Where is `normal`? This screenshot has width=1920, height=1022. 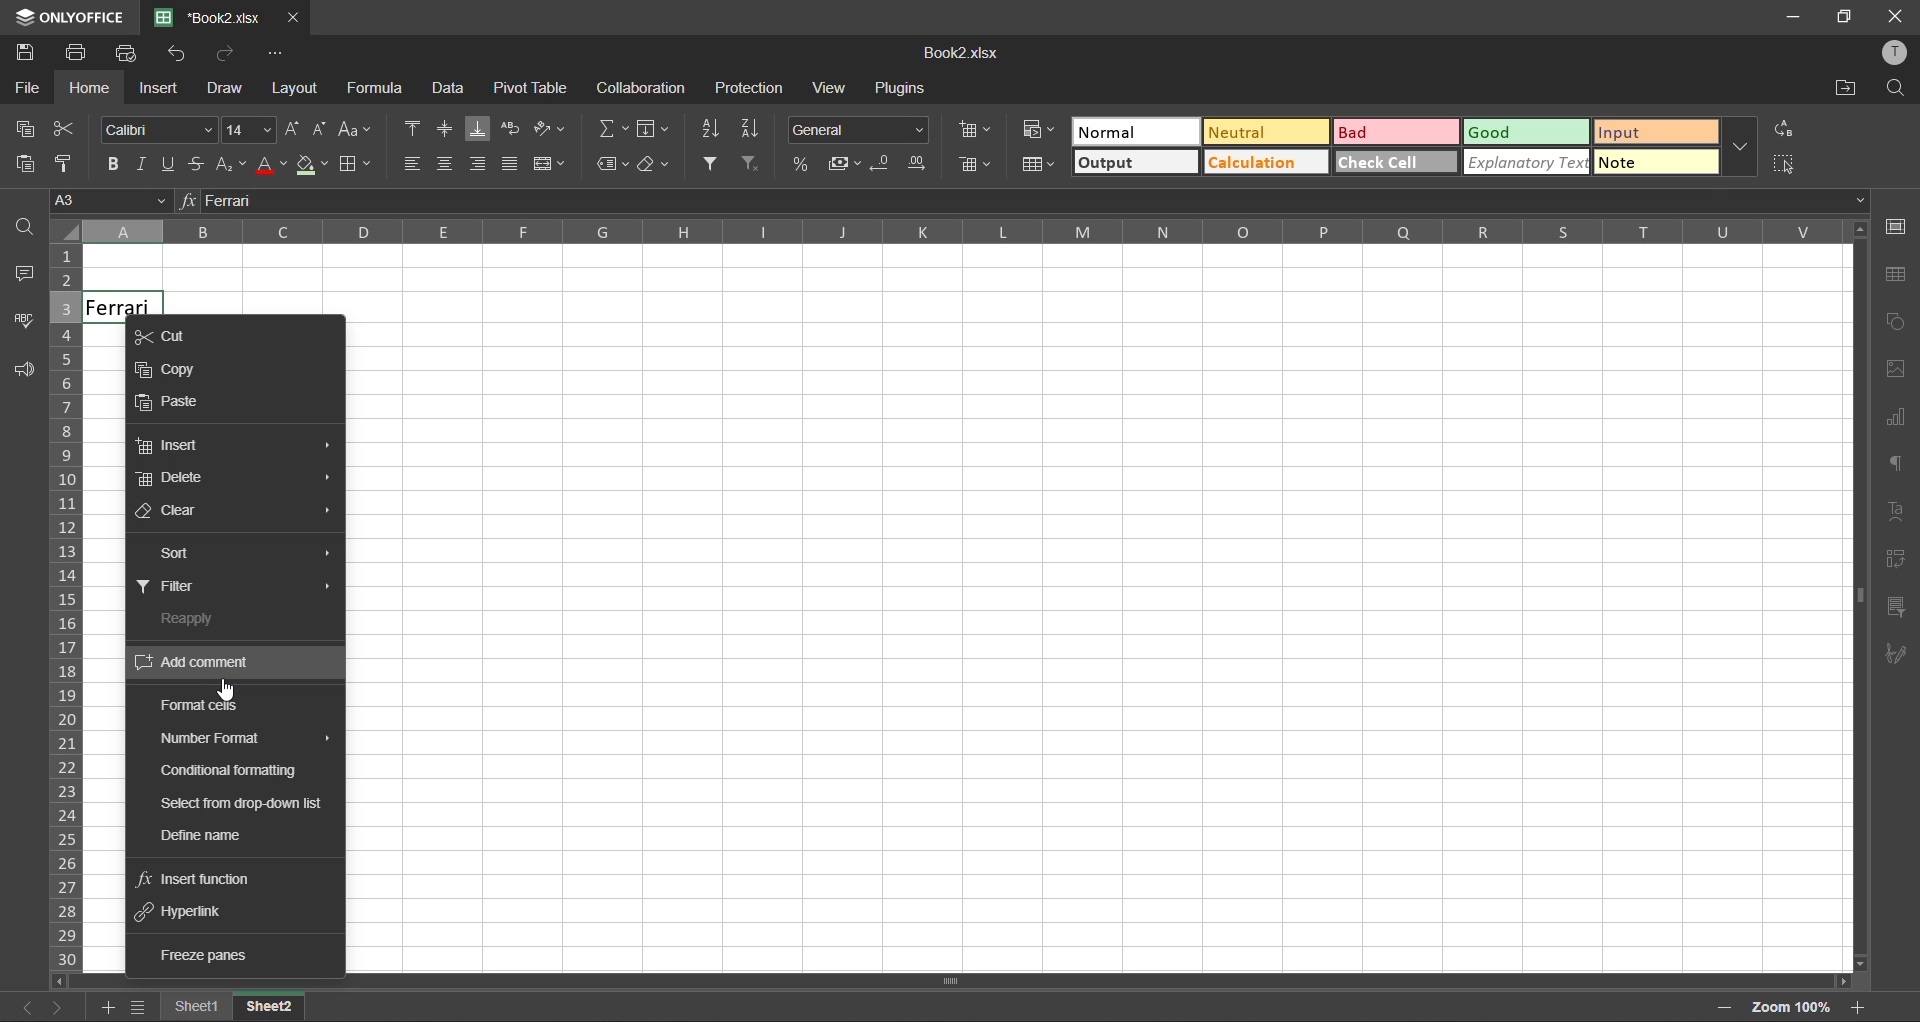
normal is located at coordinates (1128, 132).